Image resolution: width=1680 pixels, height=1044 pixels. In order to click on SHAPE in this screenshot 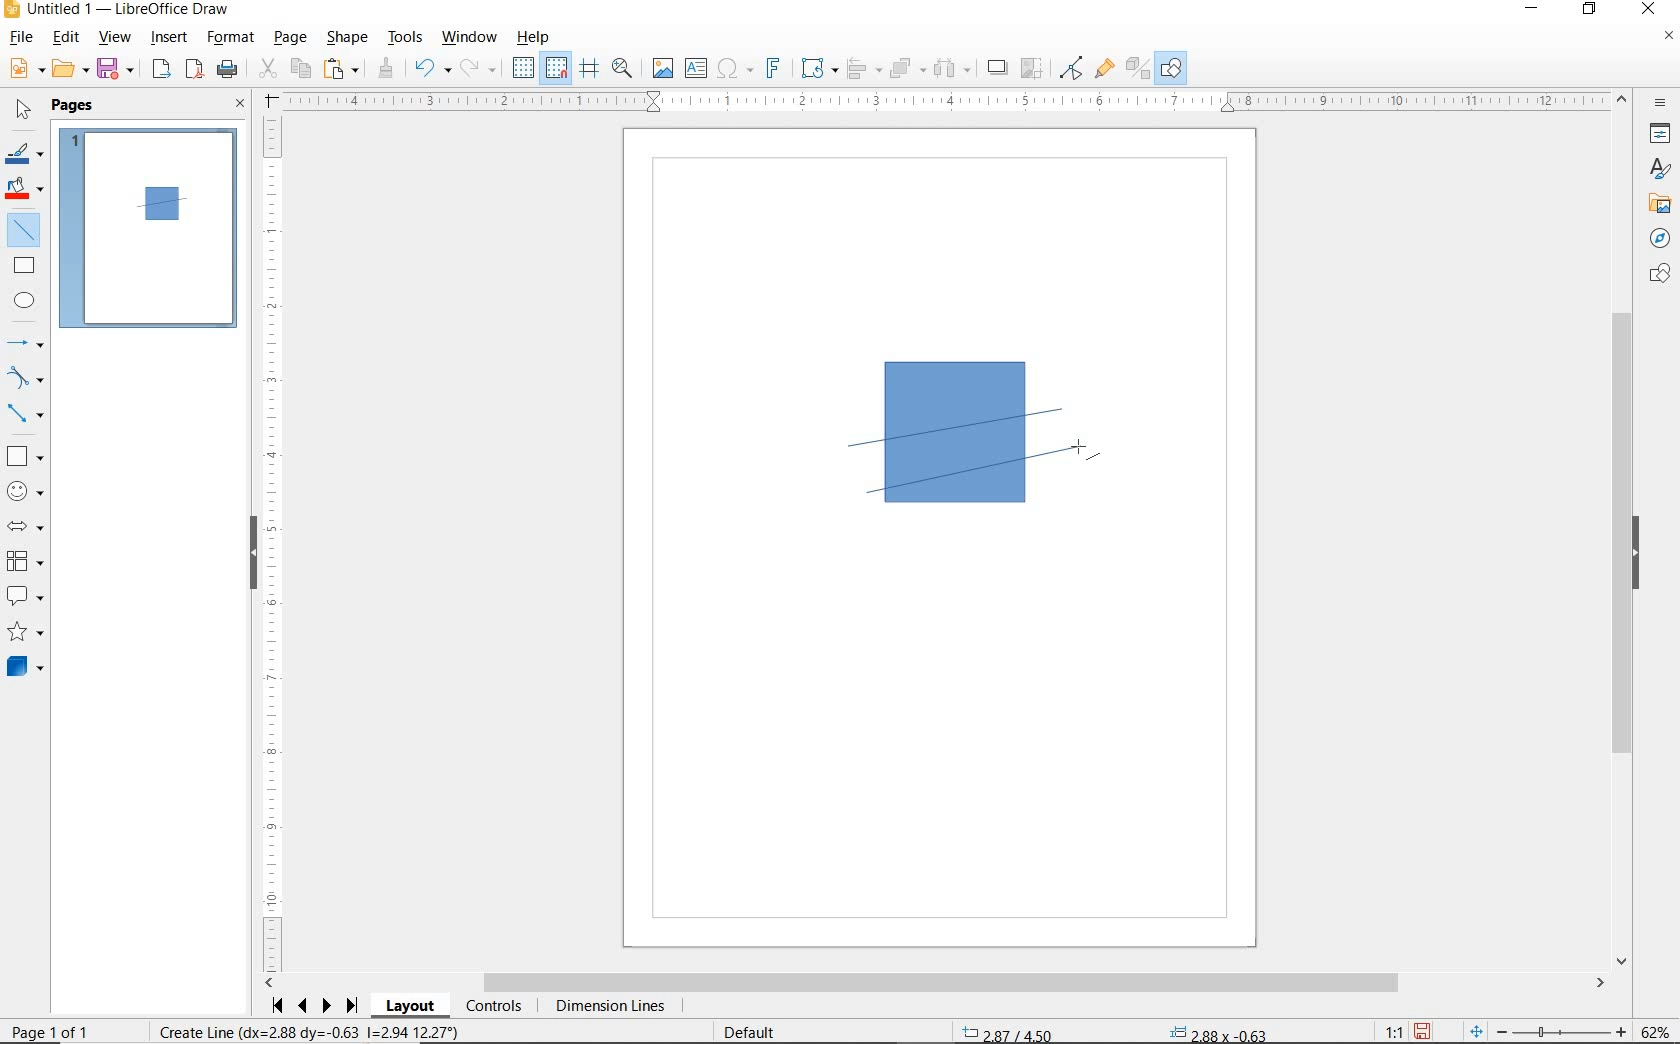, I will do `click(347, 39)`.